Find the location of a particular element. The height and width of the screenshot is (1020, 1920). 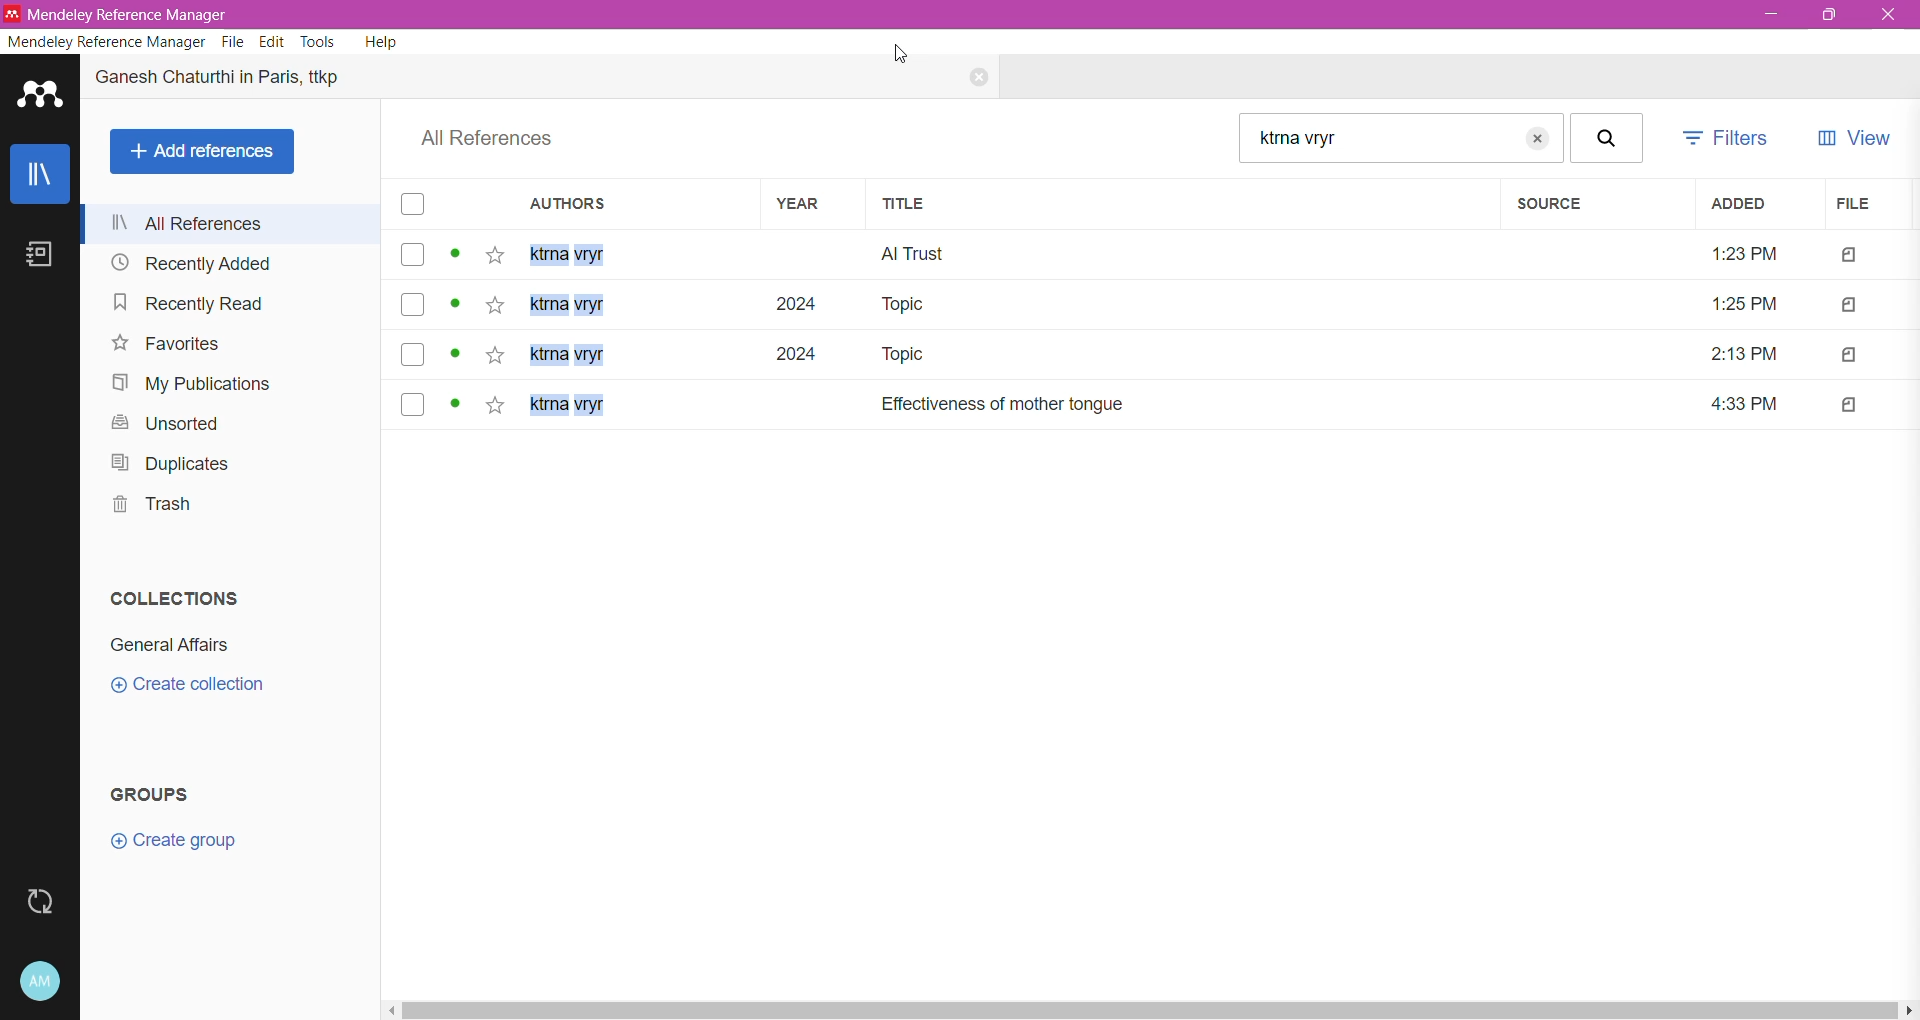

file type is located at coordinates (1847, 353).